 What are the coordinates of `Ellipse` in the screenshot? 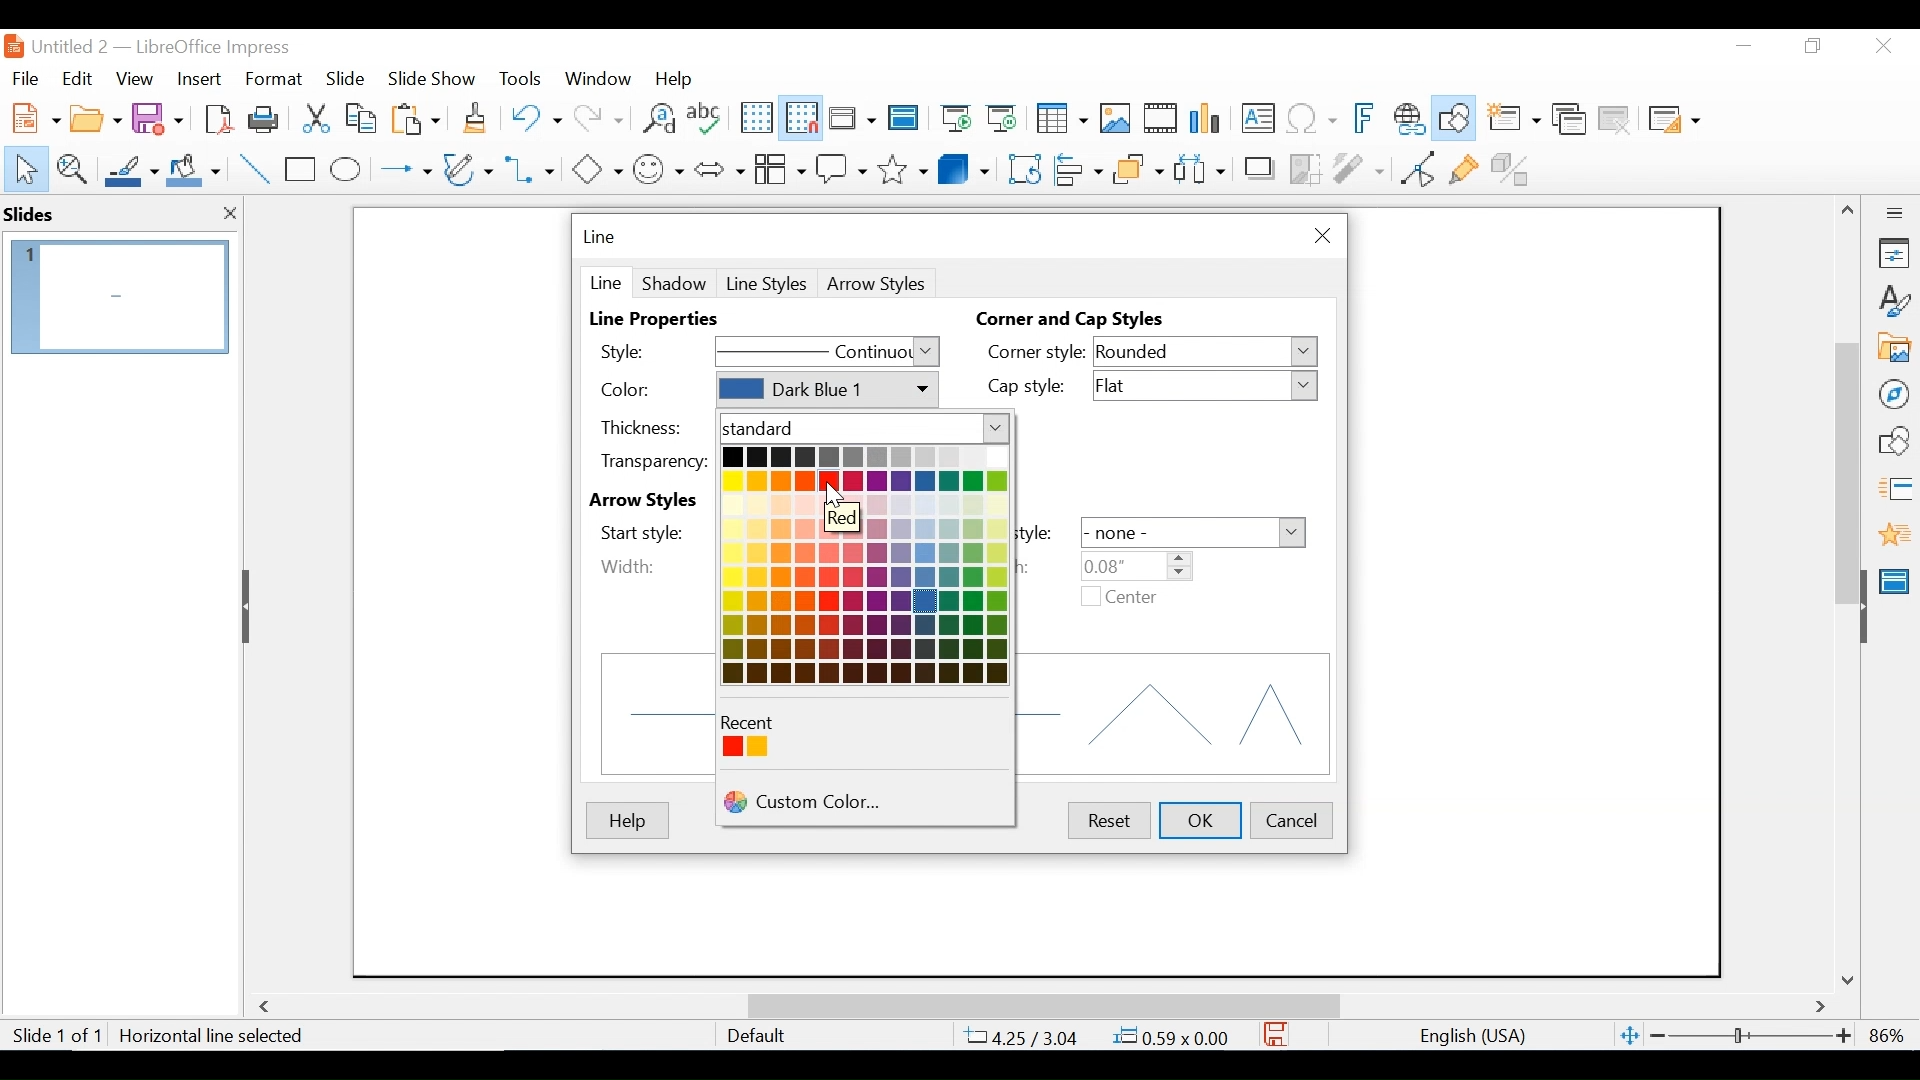 It's located at (345, 170).